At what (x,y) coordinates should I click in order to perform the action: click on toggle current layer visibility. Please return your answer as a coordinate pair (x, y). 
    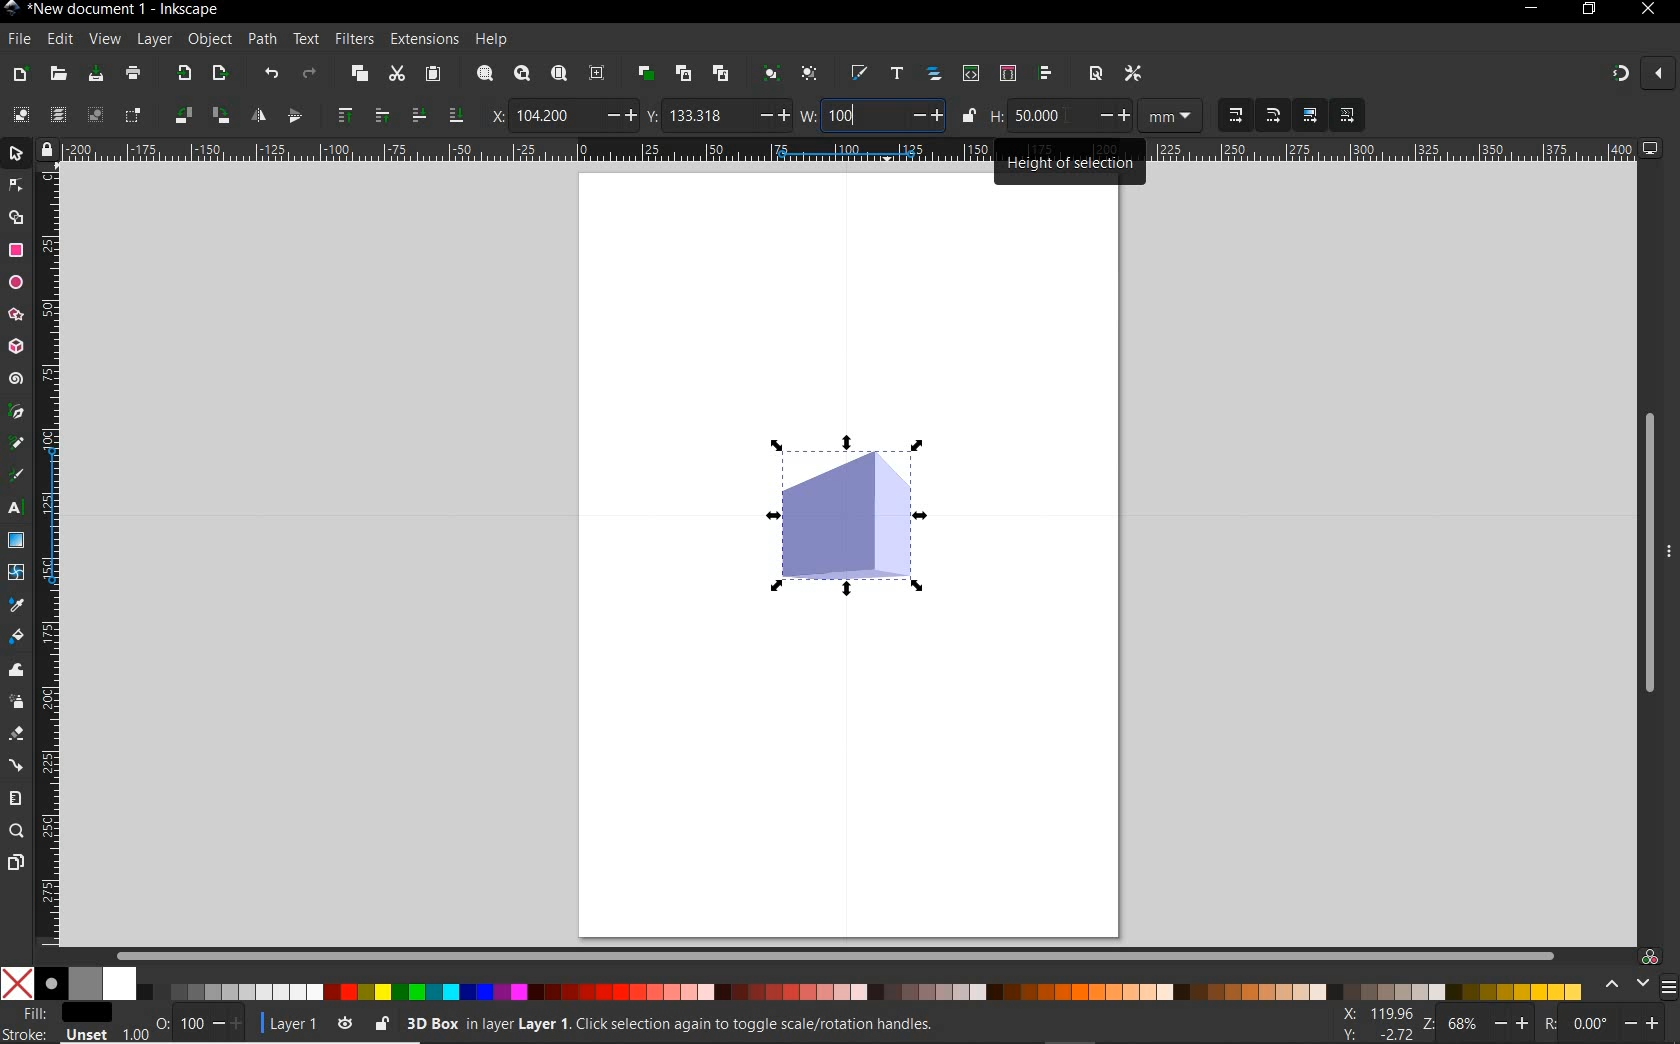
    Looking at the image, I should click on (341, 1023).